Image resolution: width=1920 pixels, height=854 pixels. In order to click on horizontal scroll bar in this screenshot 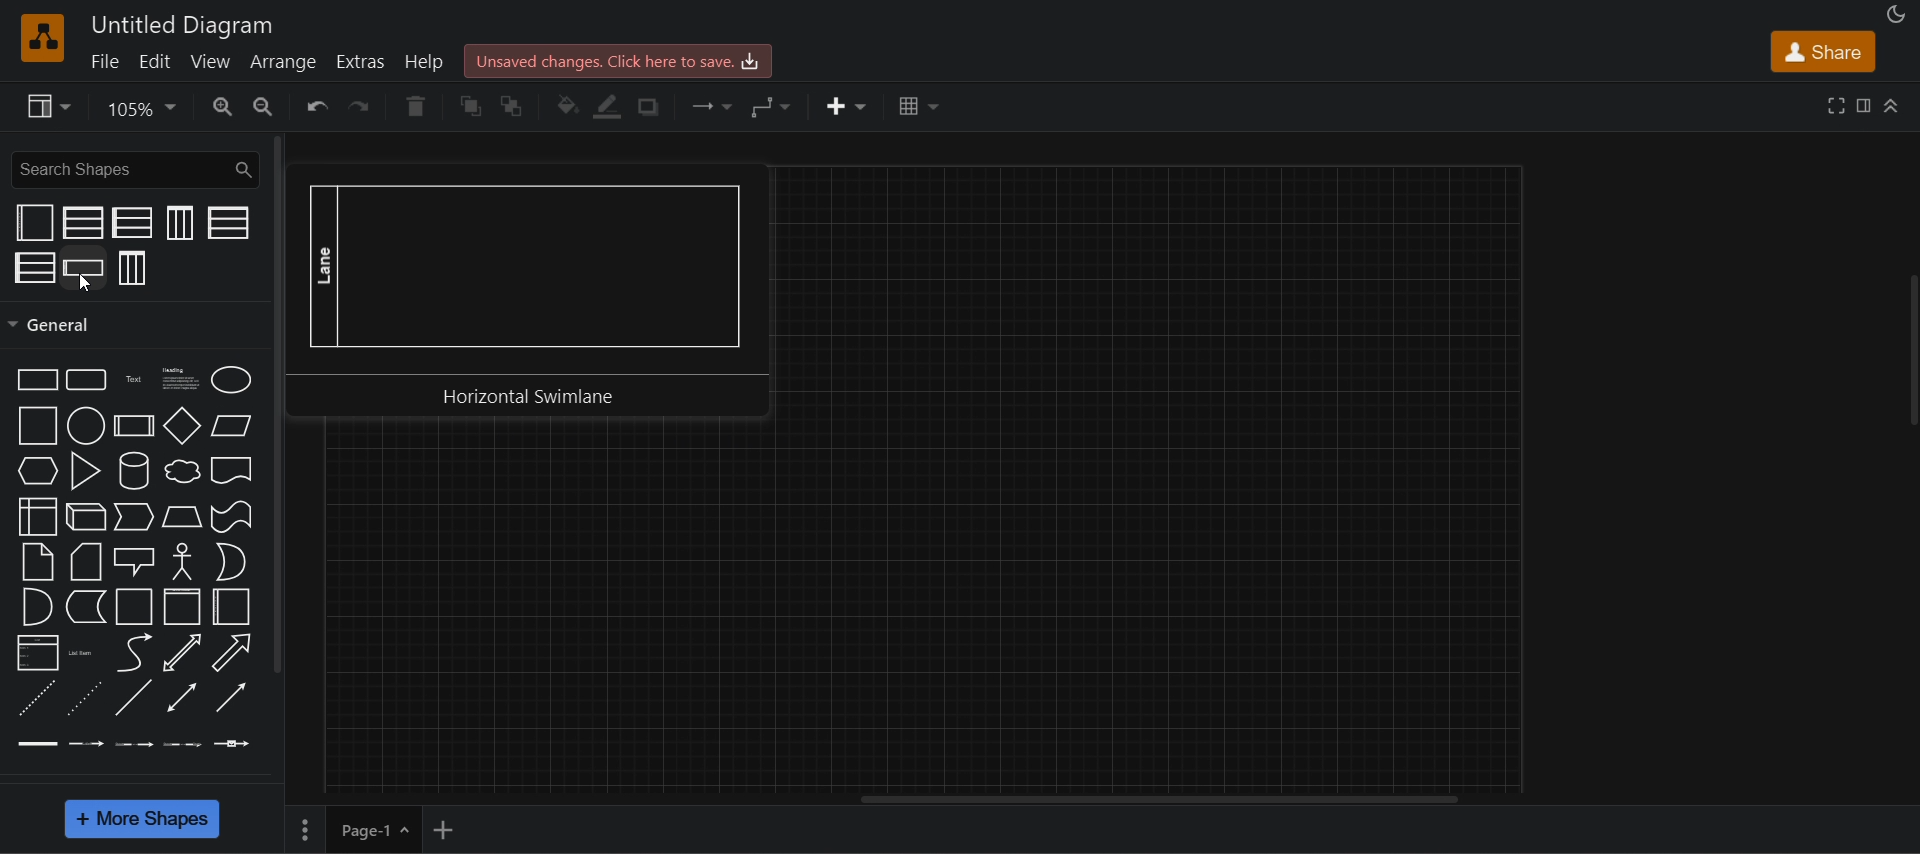, I will do `click(1155, 801)`.